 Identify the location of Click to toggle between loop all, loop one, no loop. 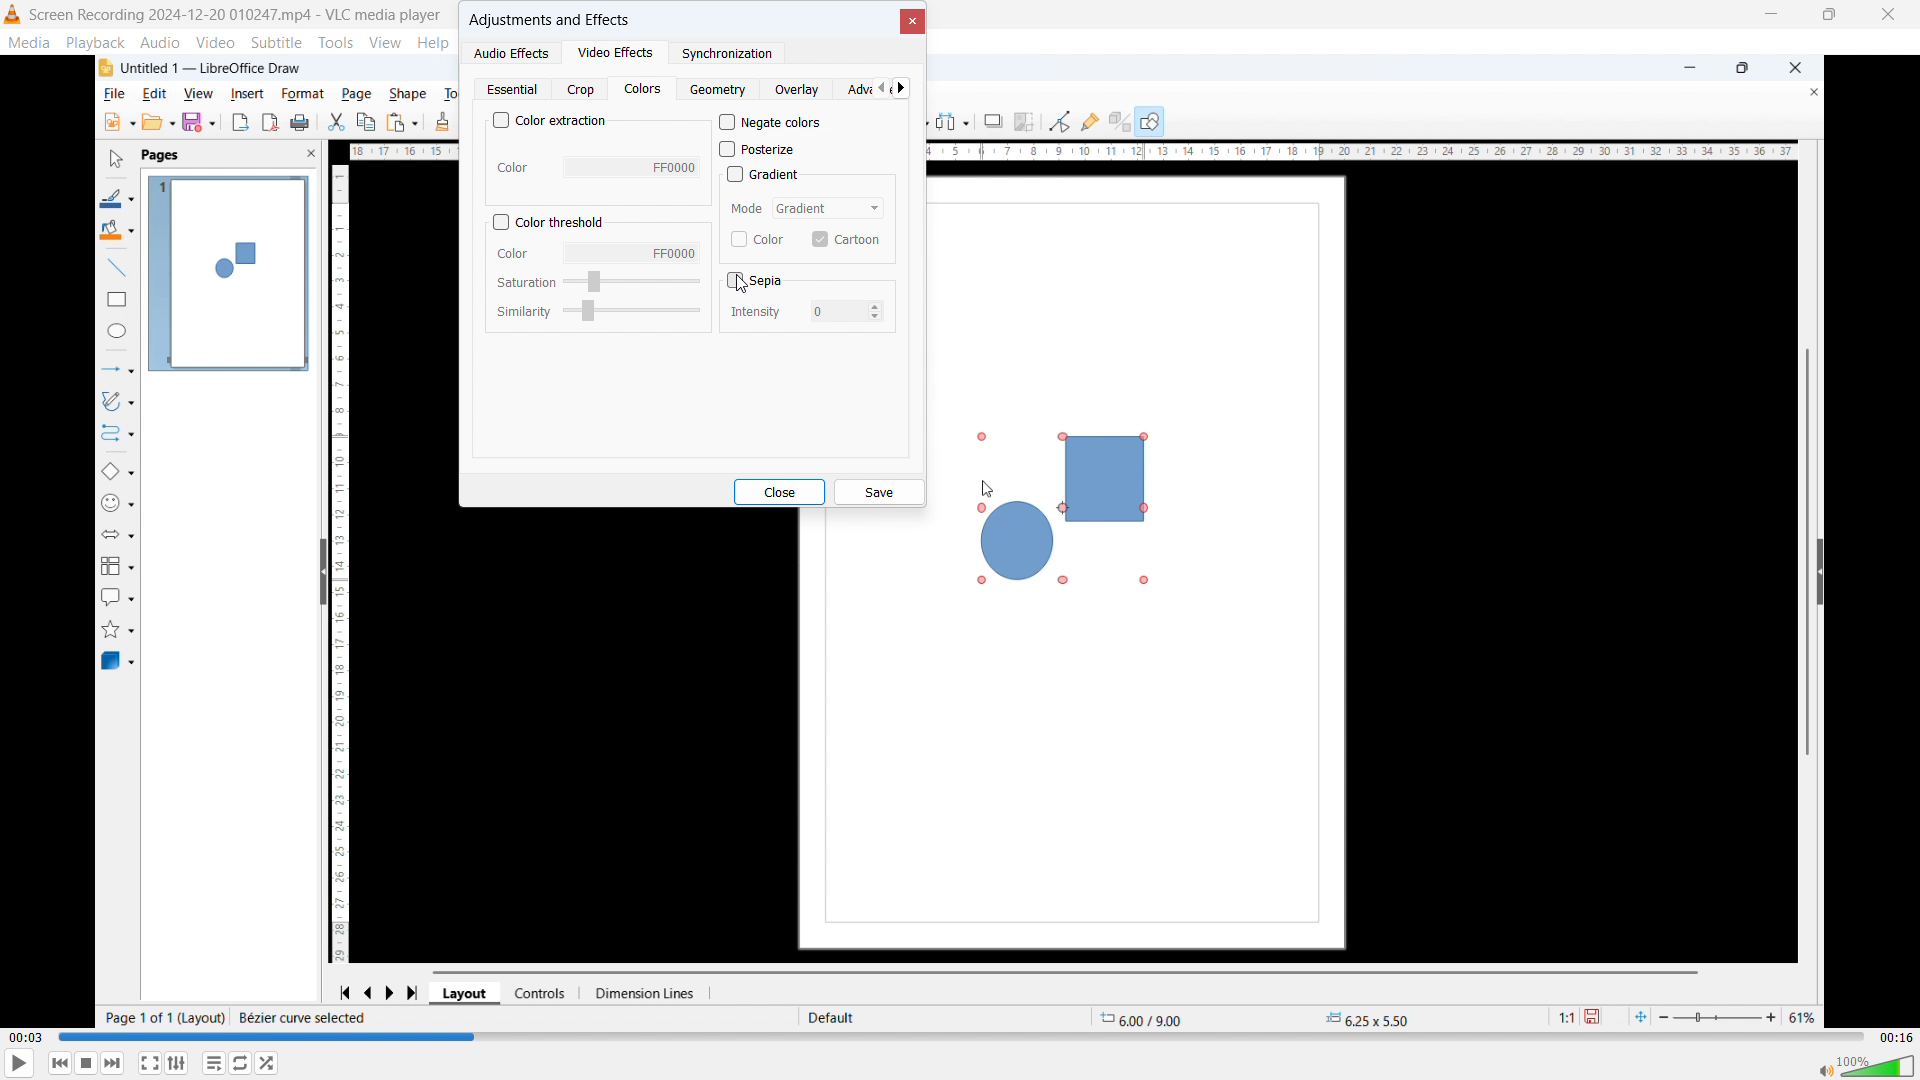
(240, 1064).